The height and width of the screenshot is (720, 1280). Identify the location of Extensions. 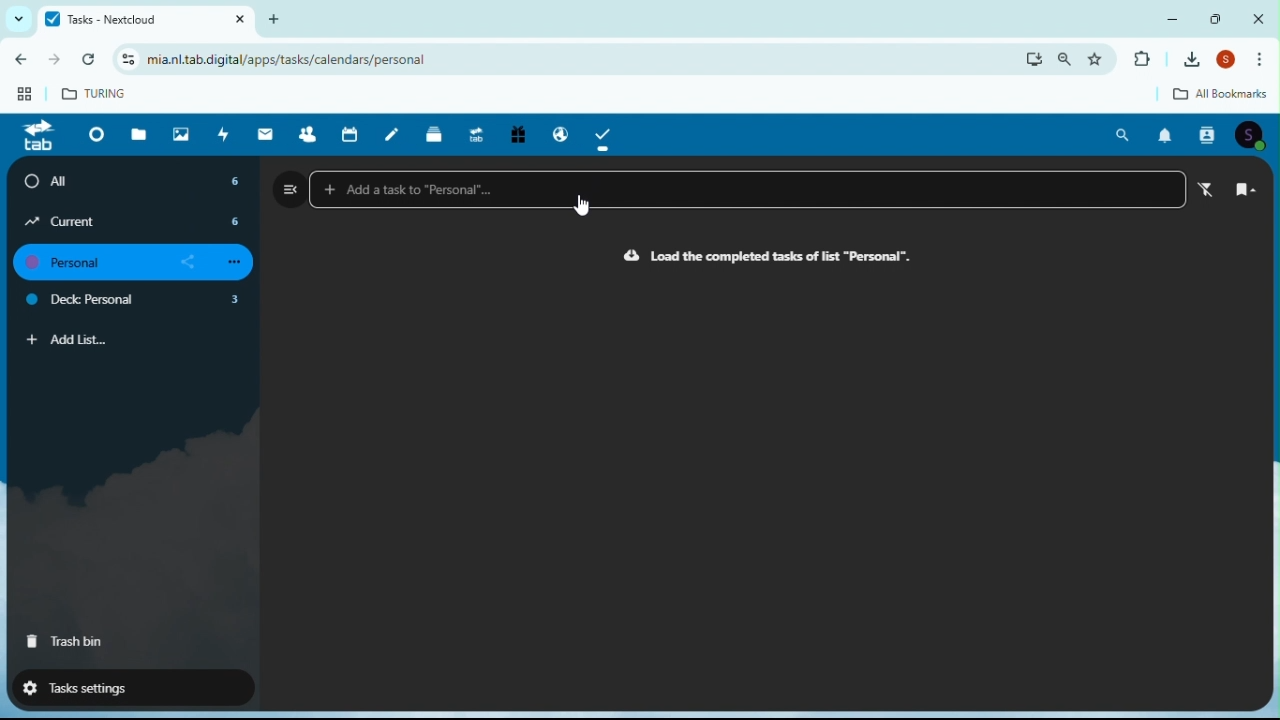
(1141, 60).